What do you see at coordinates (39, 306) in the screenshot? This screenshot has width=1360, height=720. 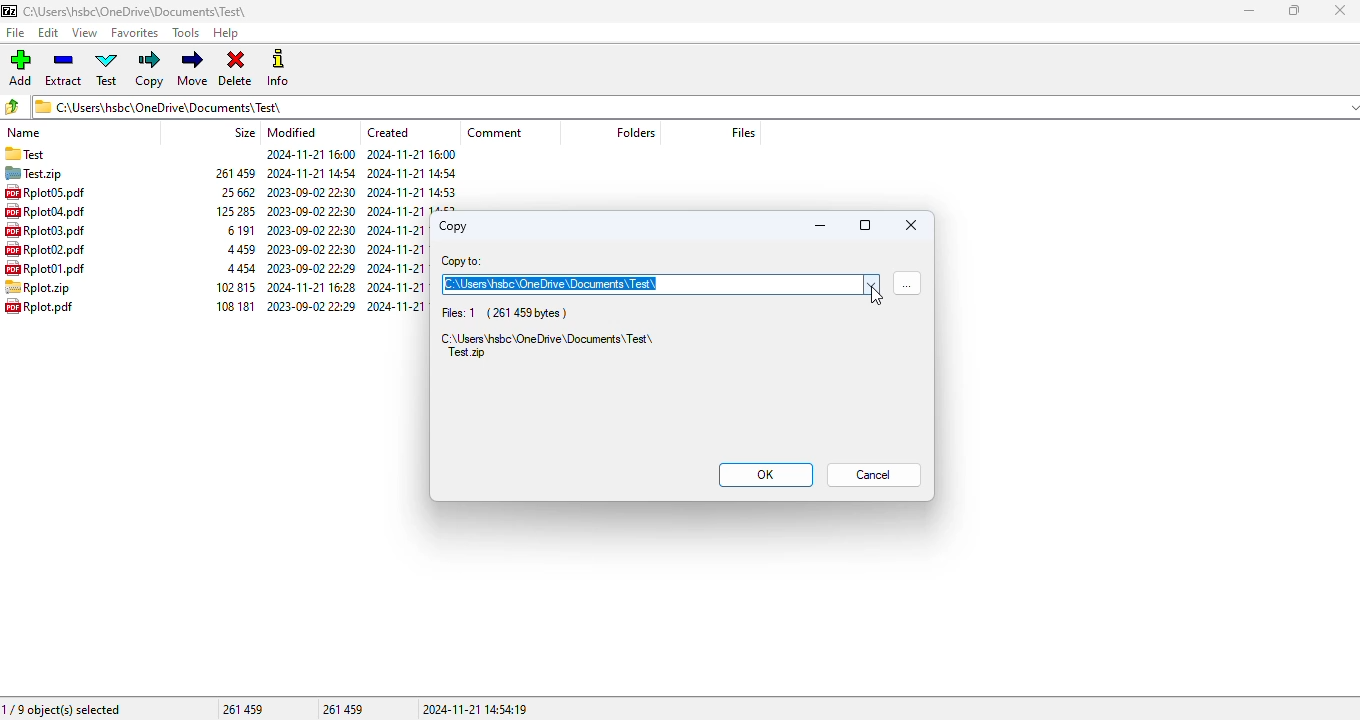 I see `file name` at bounding box center [39, 306].